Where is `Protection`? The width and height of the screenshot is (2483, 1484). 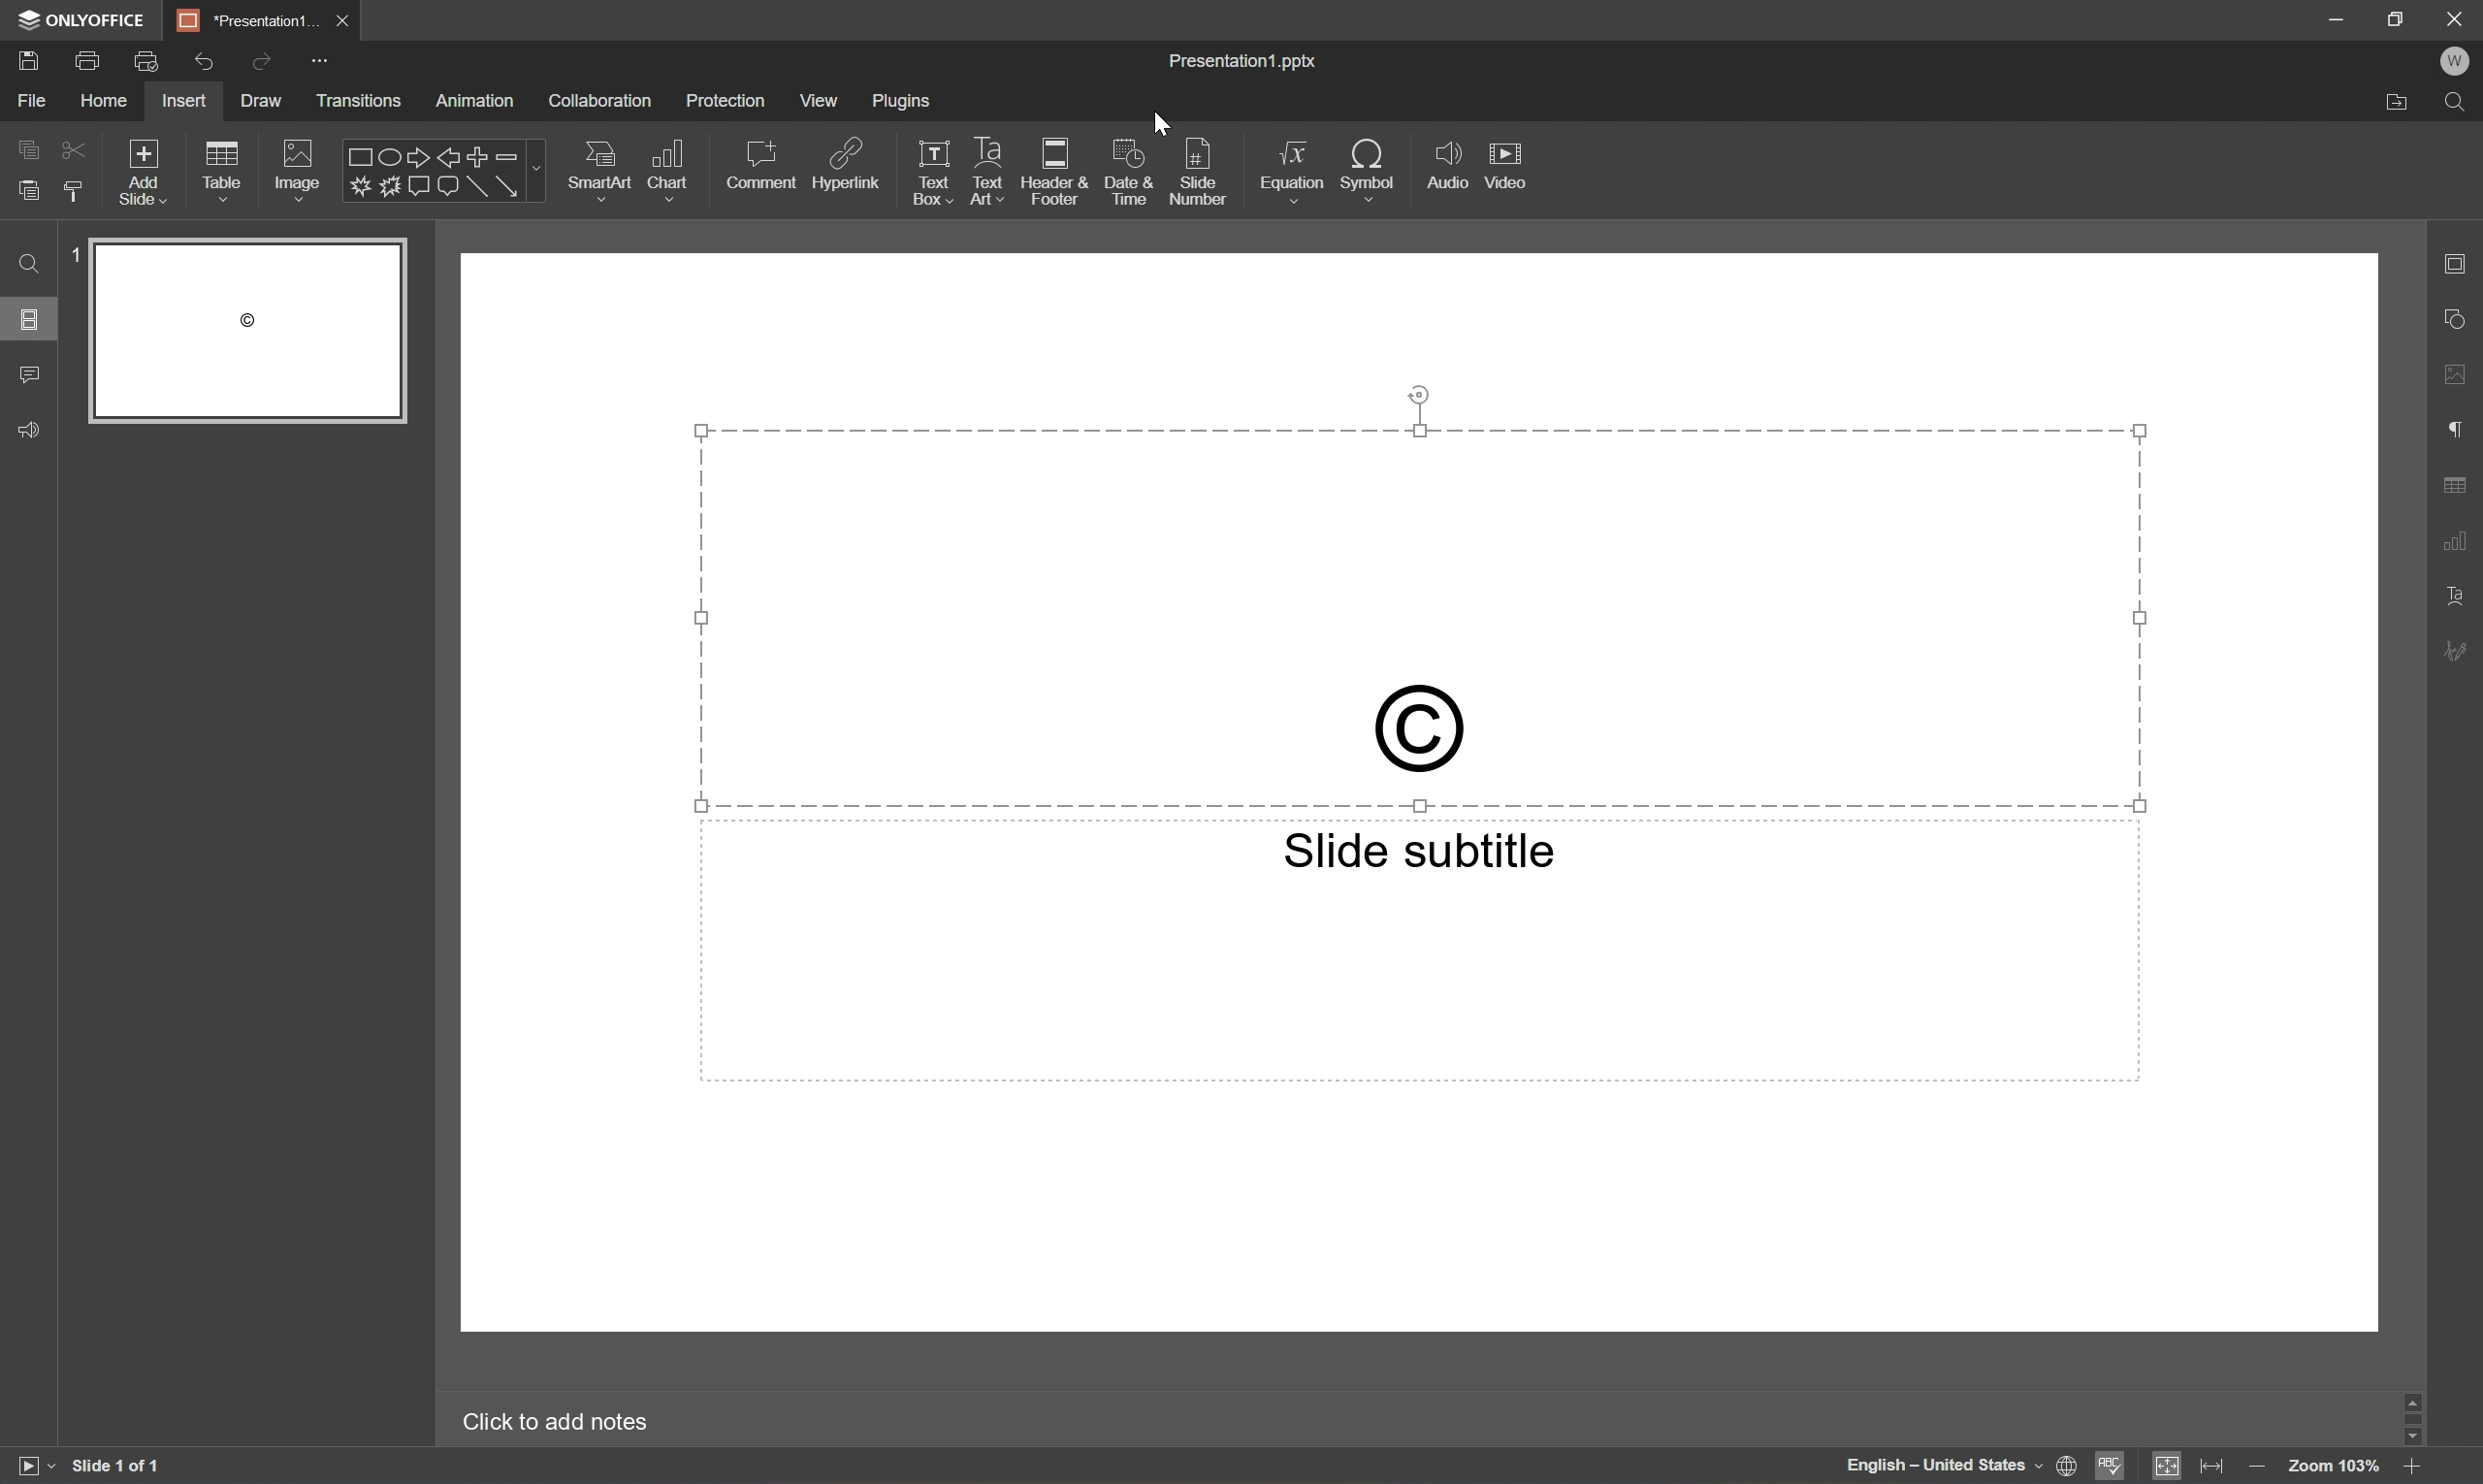 Protection is located at coordinates (723, 99).